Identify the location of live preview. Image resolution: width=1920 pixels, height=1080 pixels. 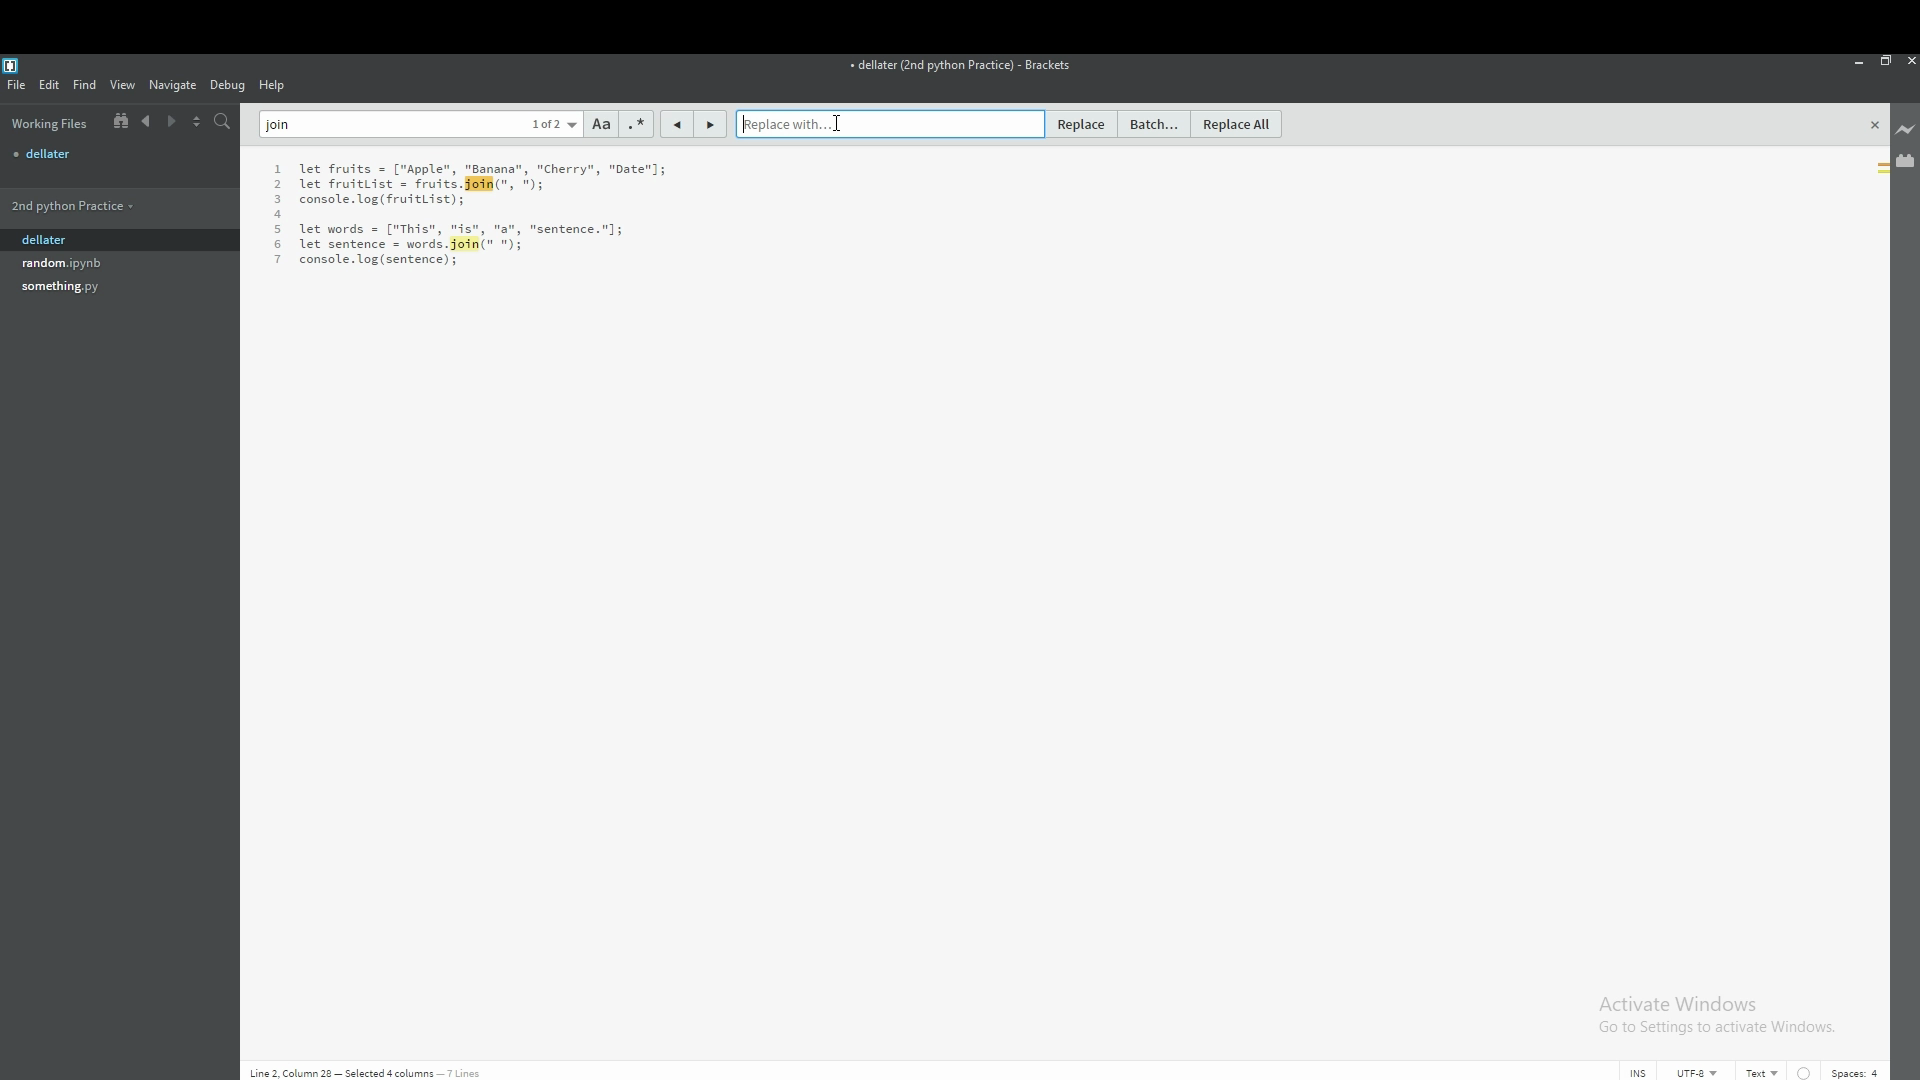
(1904, 131).